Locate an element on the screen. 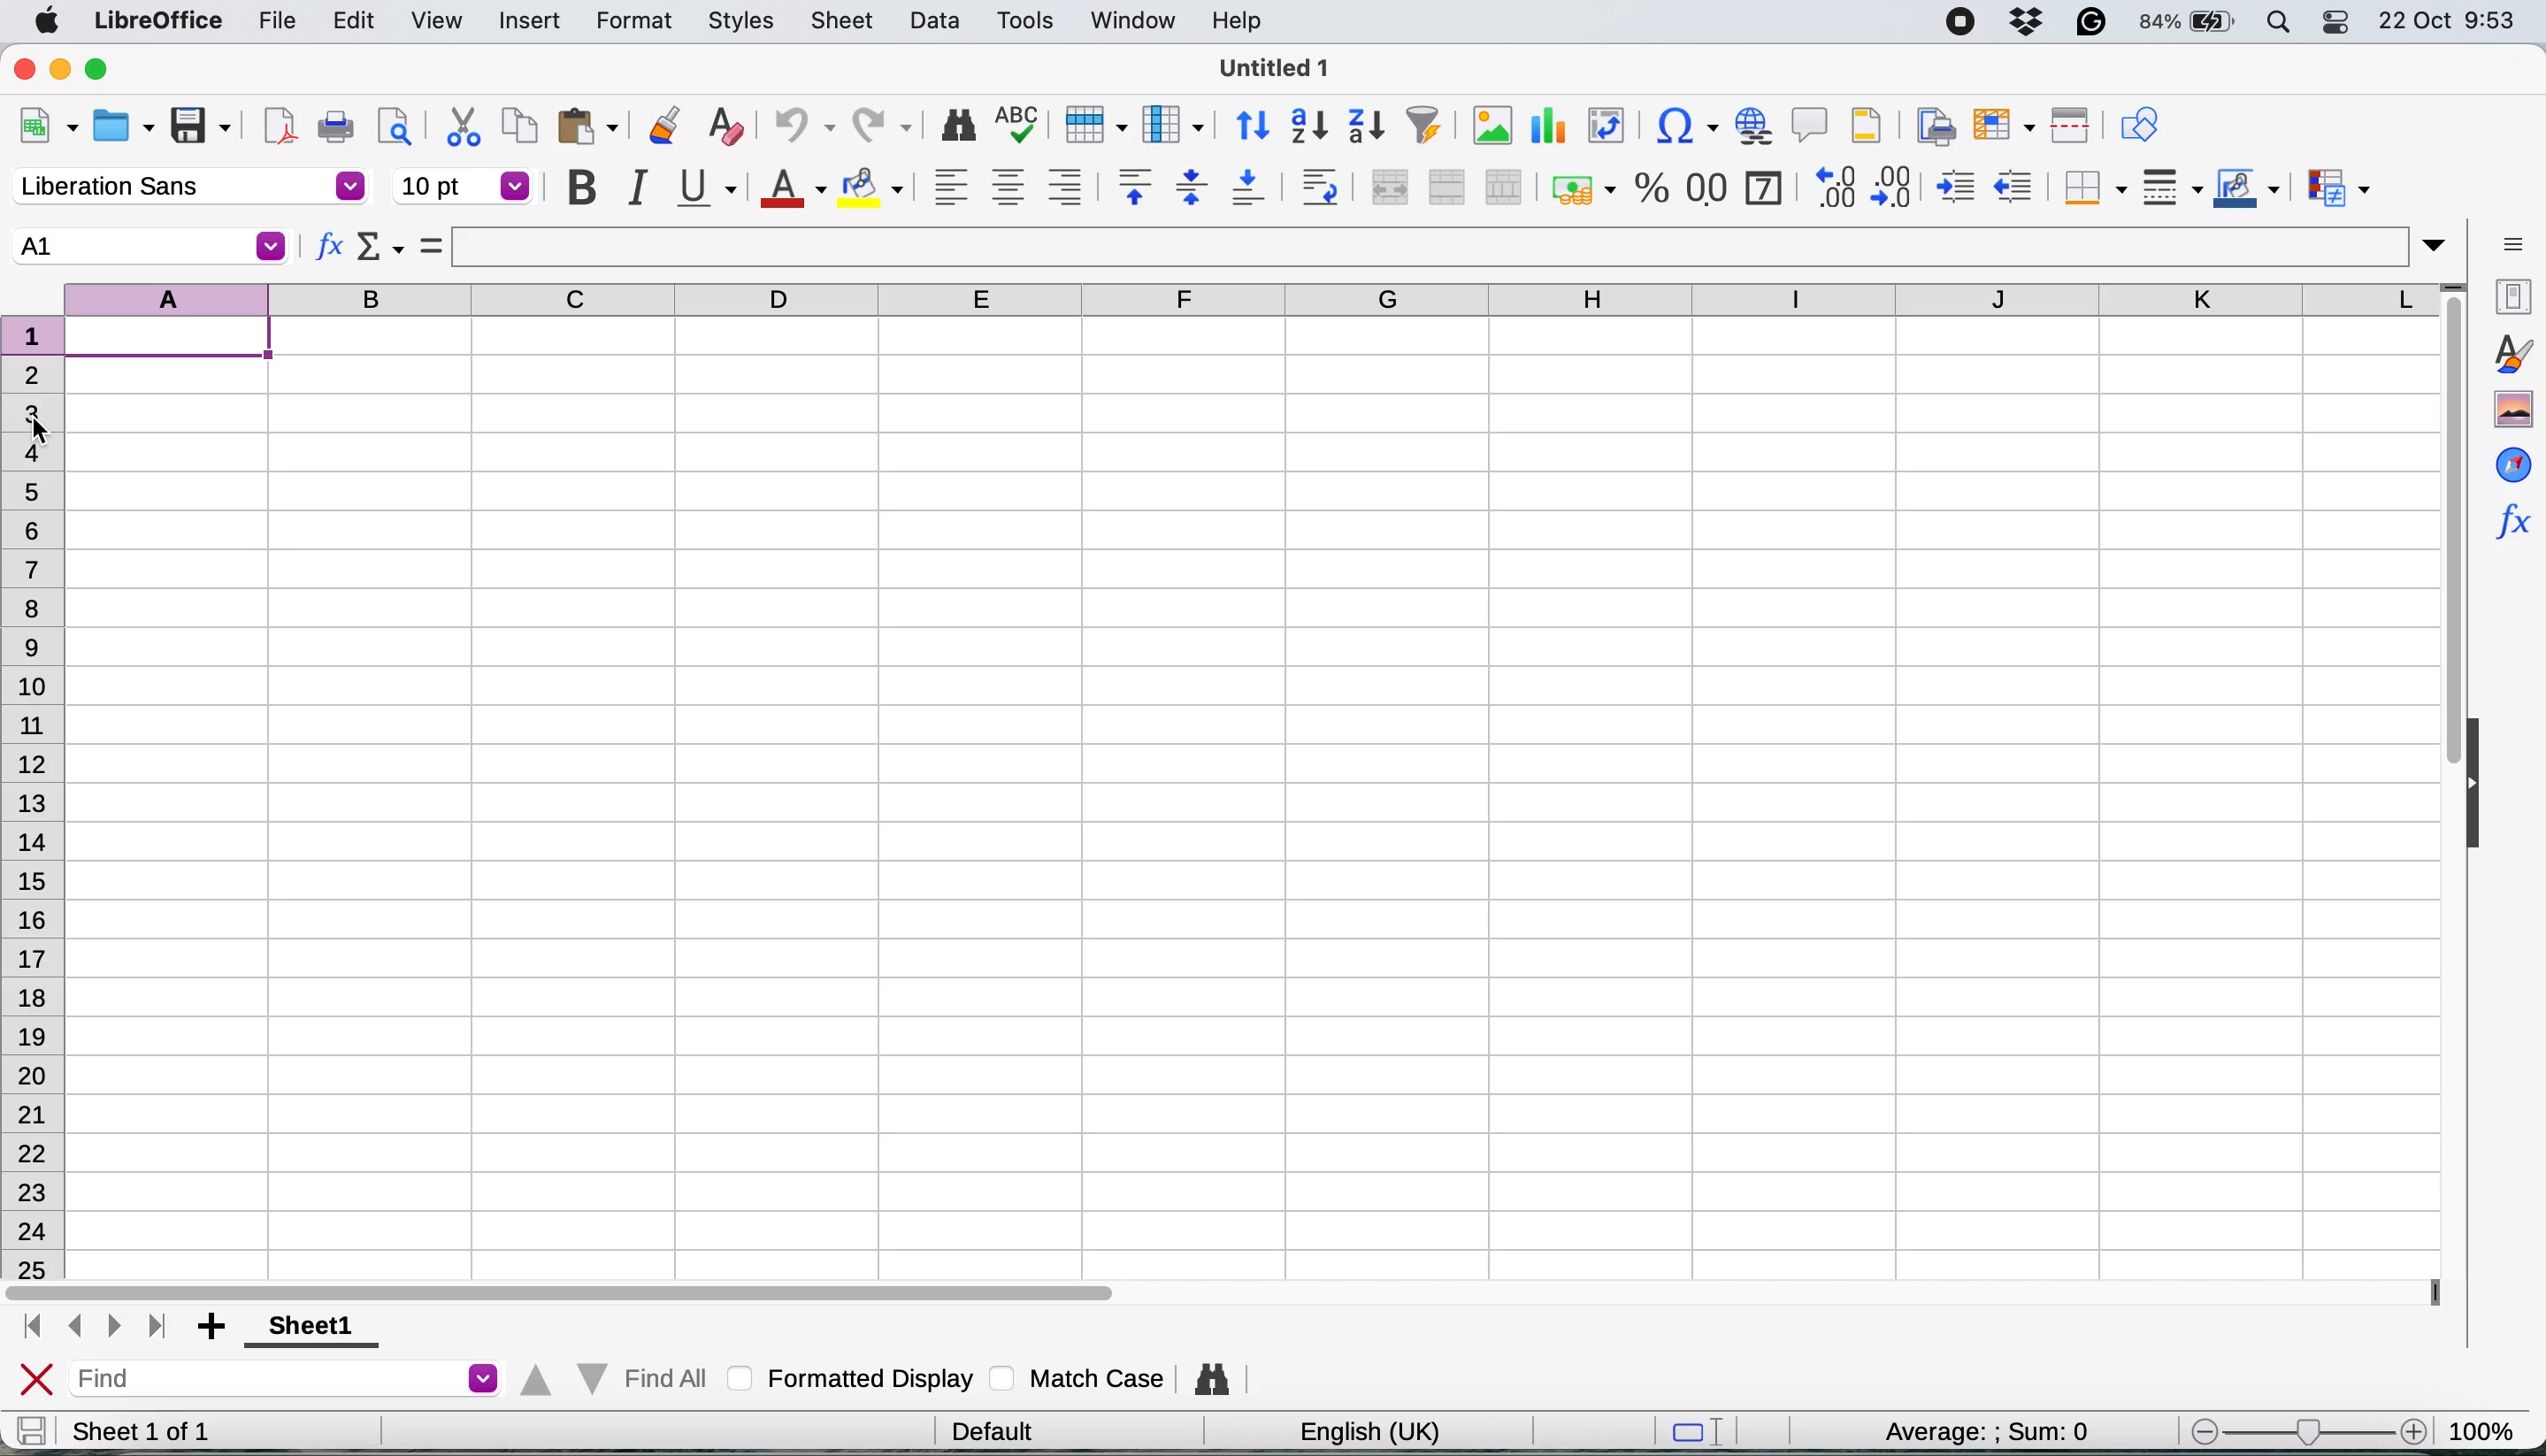  grammarly is located at coordinates (2095, 21).